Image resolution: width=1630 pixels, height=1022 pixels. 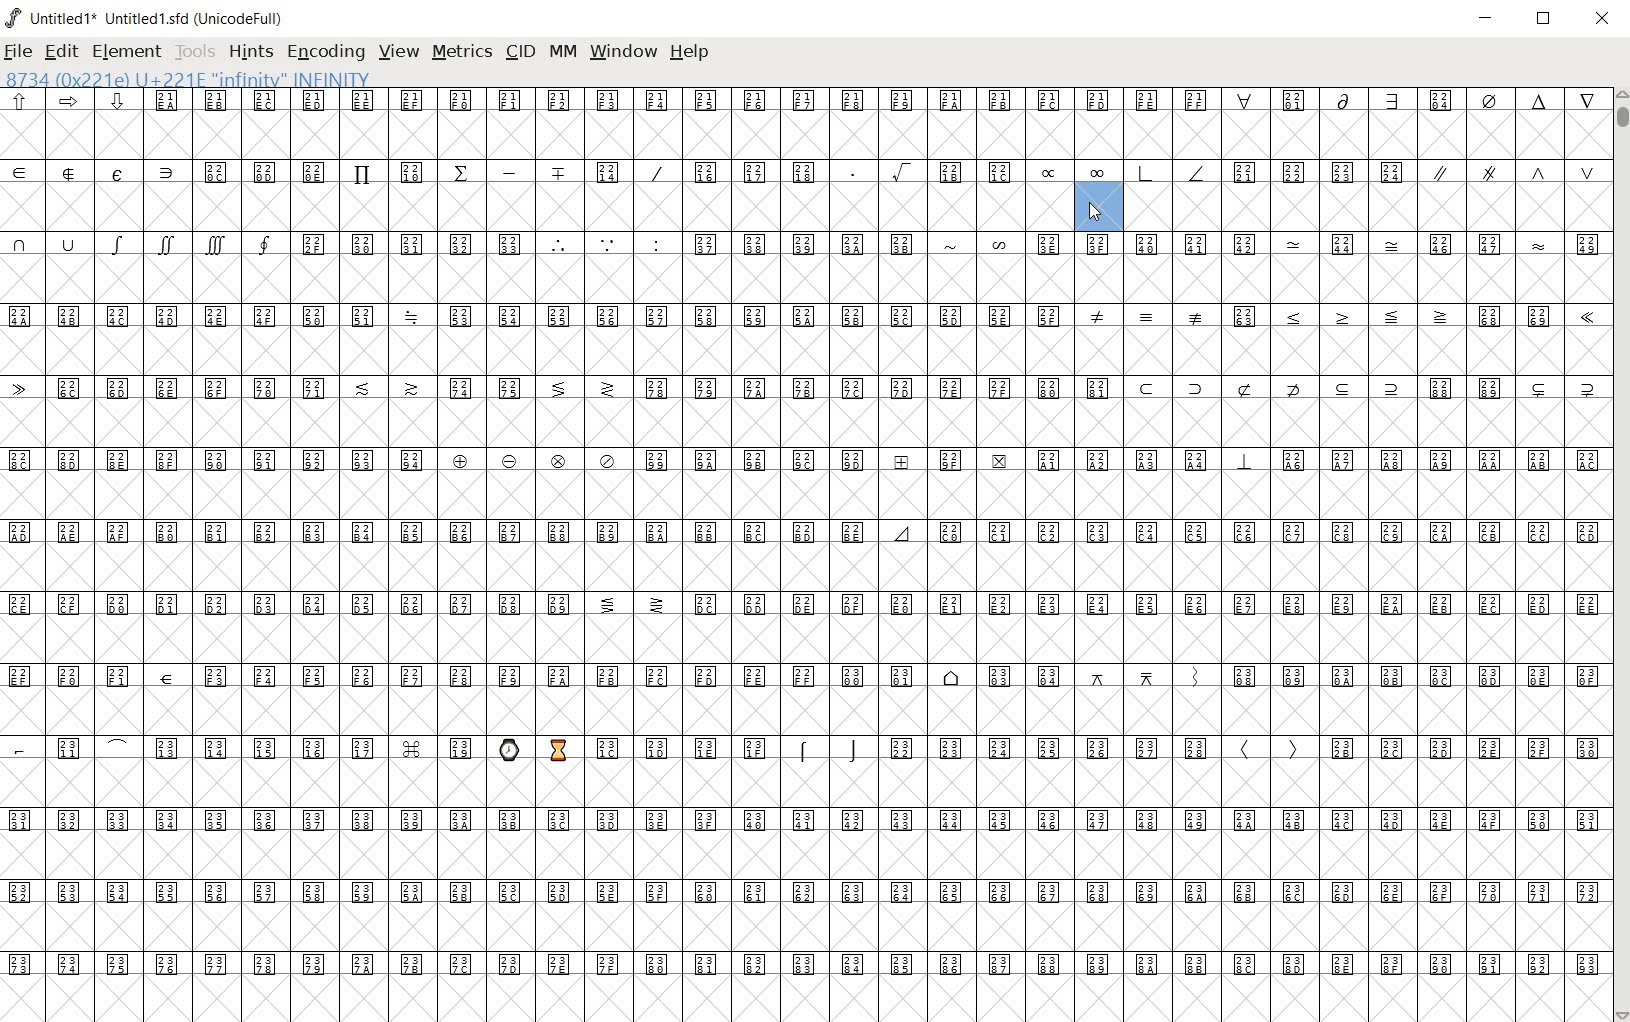 What do you see at coordinates (809, 421) in the screenshot?
I see `empty glyph slots` at bounding box center [809, 421].